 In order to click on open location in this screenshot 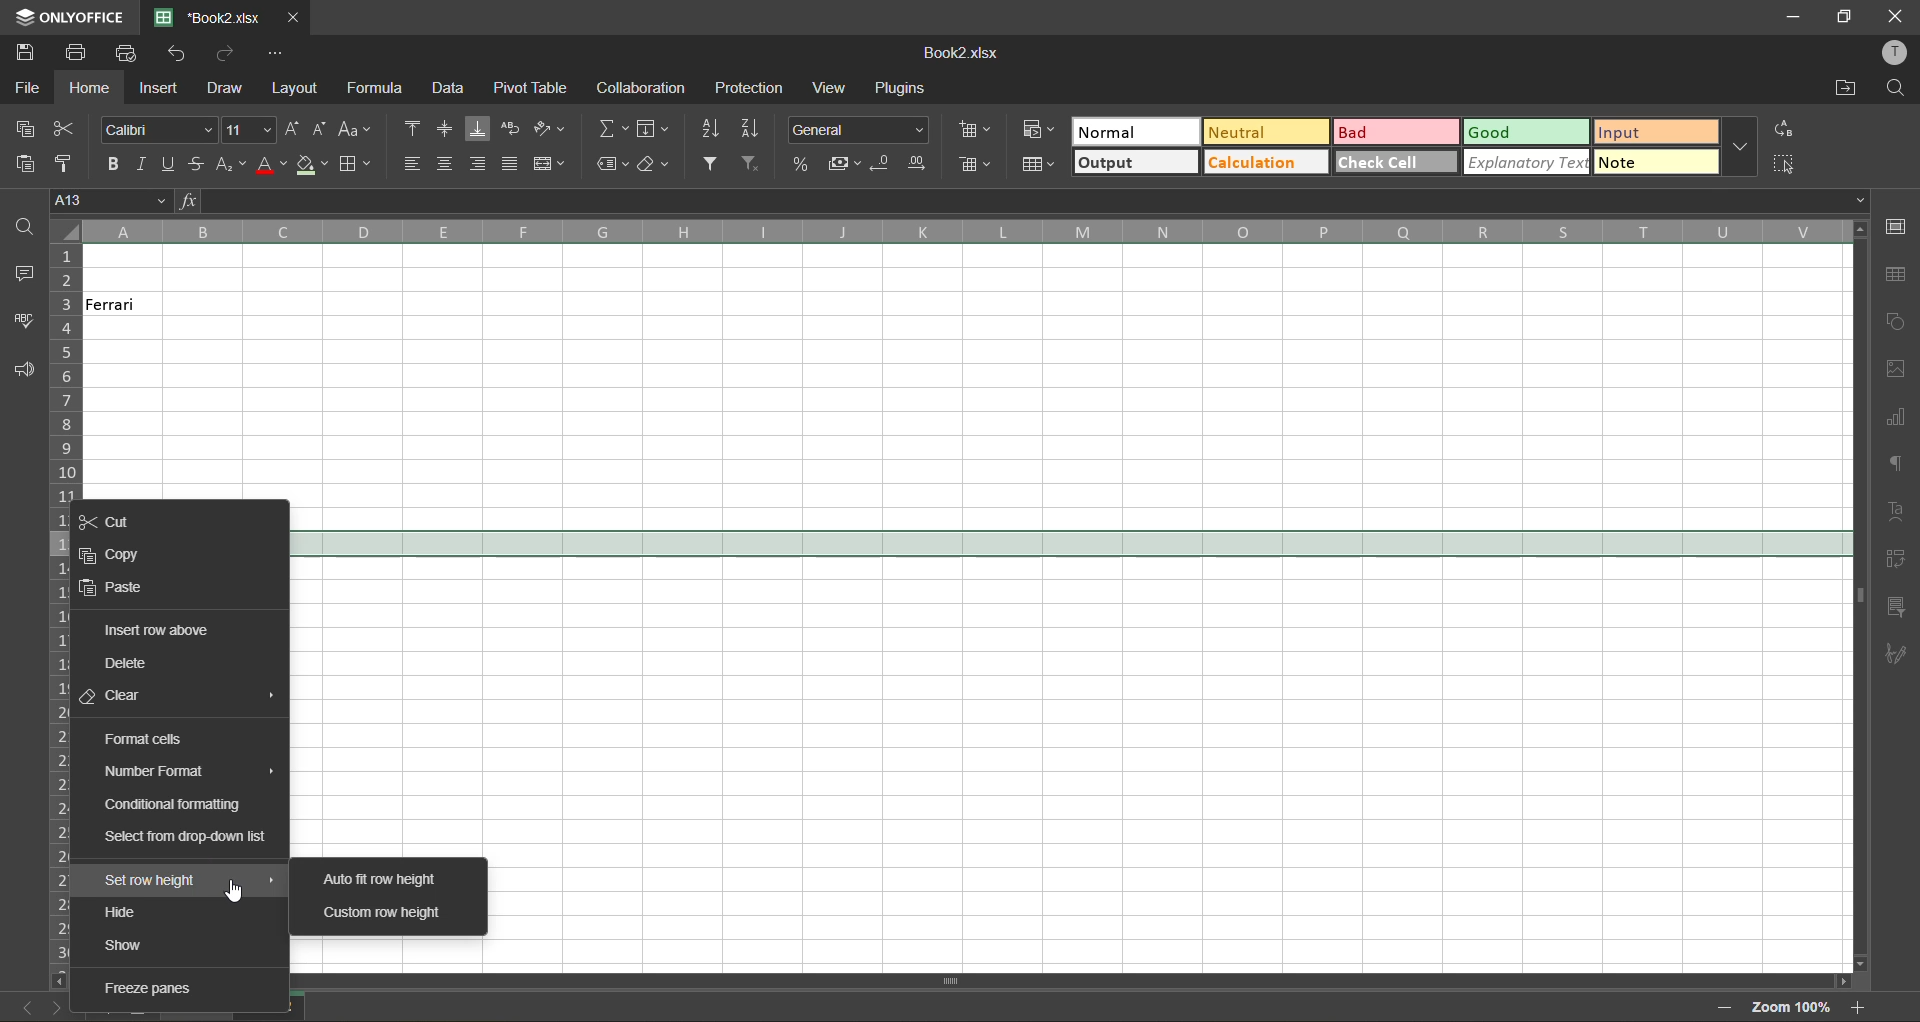, I will do `click(1845, 91)`.